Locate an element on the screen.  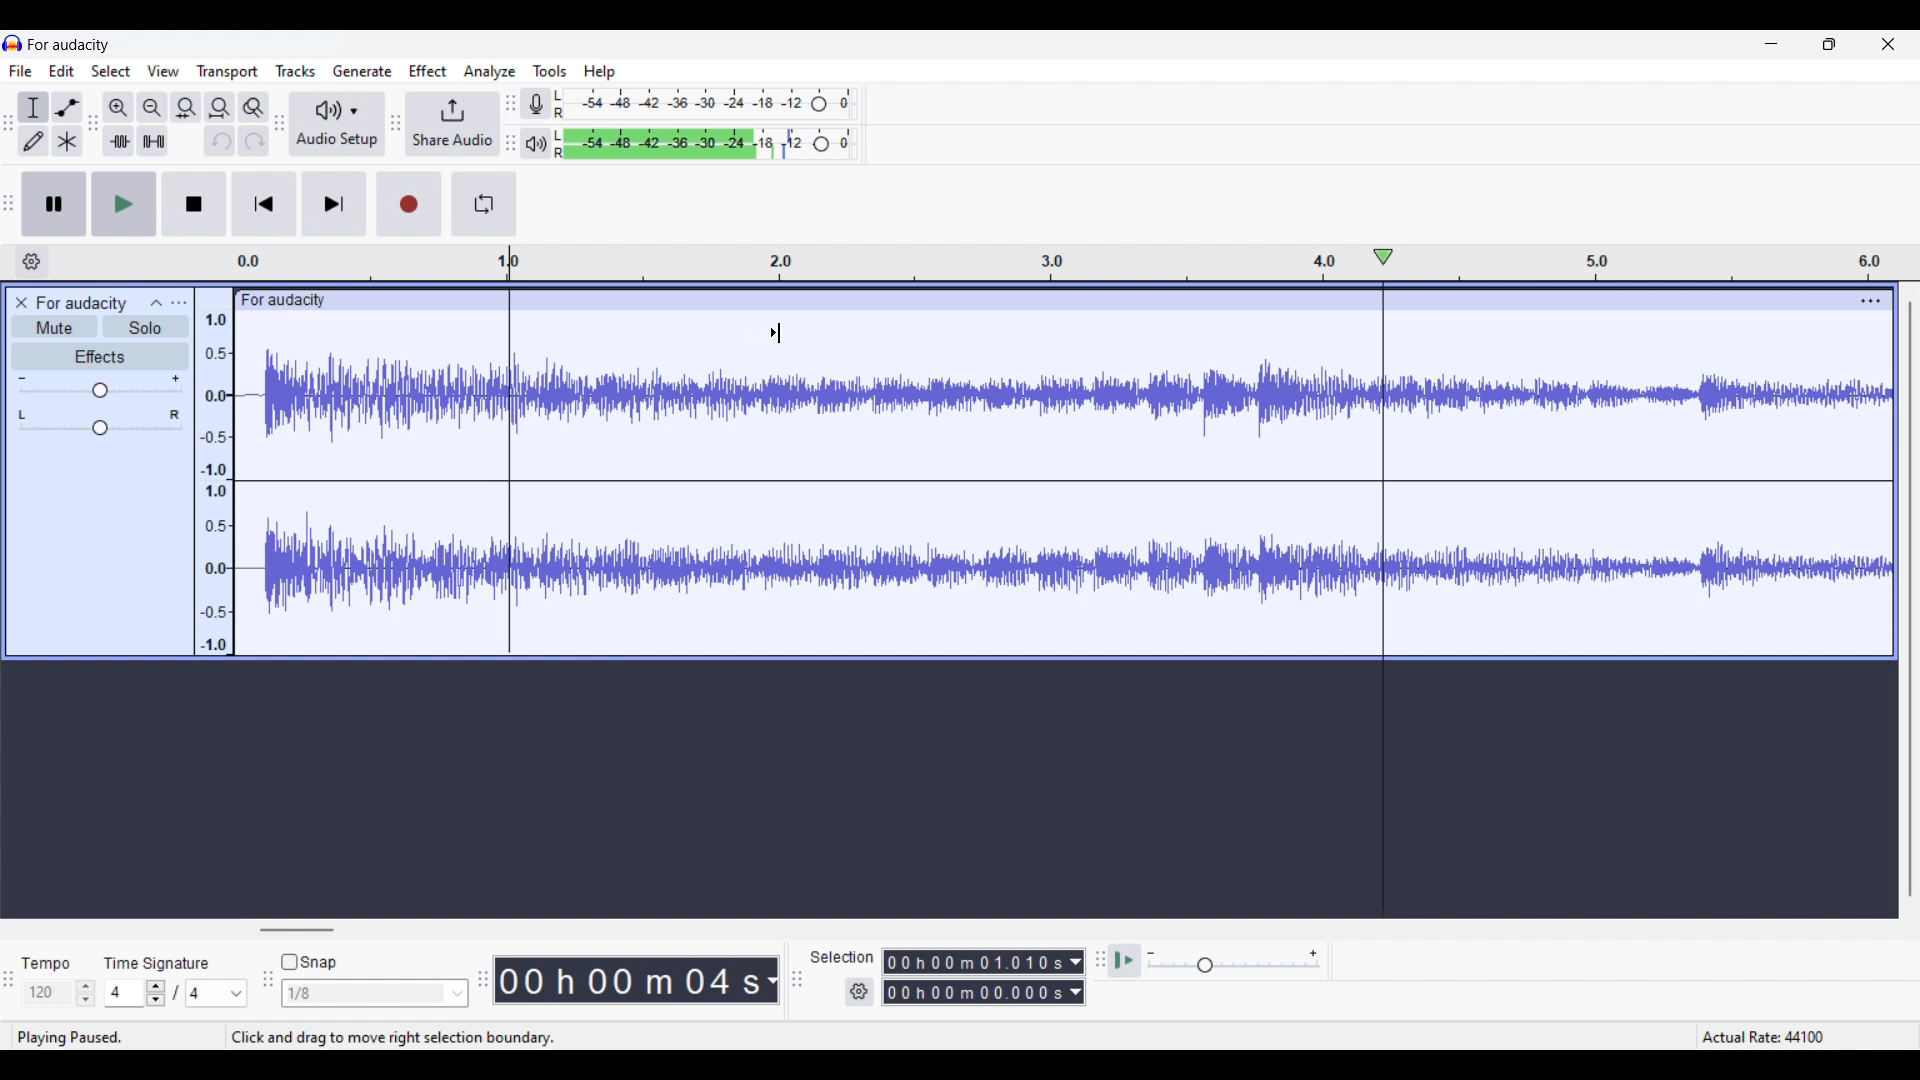
Play at speed once/Play at speed is located at coordinates (1125, 961).